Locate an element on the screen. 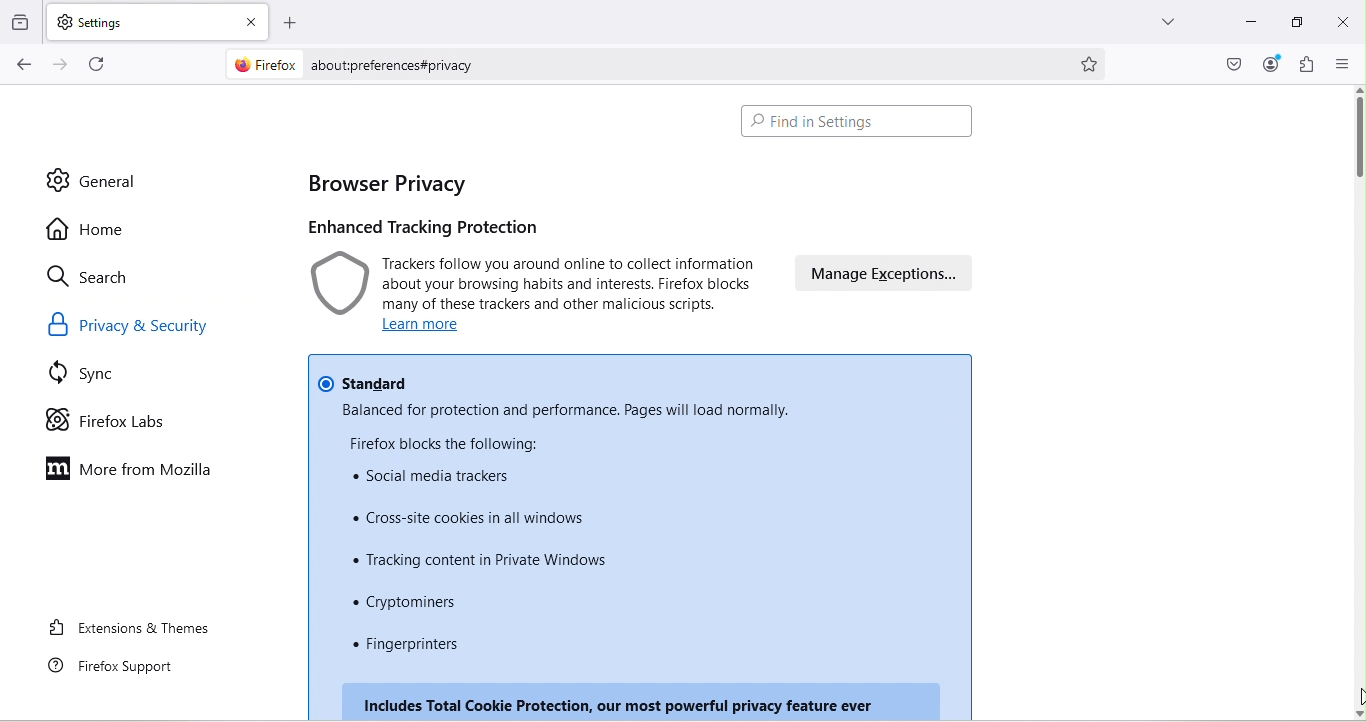  Firefox support is located at coordinates (119, 667).